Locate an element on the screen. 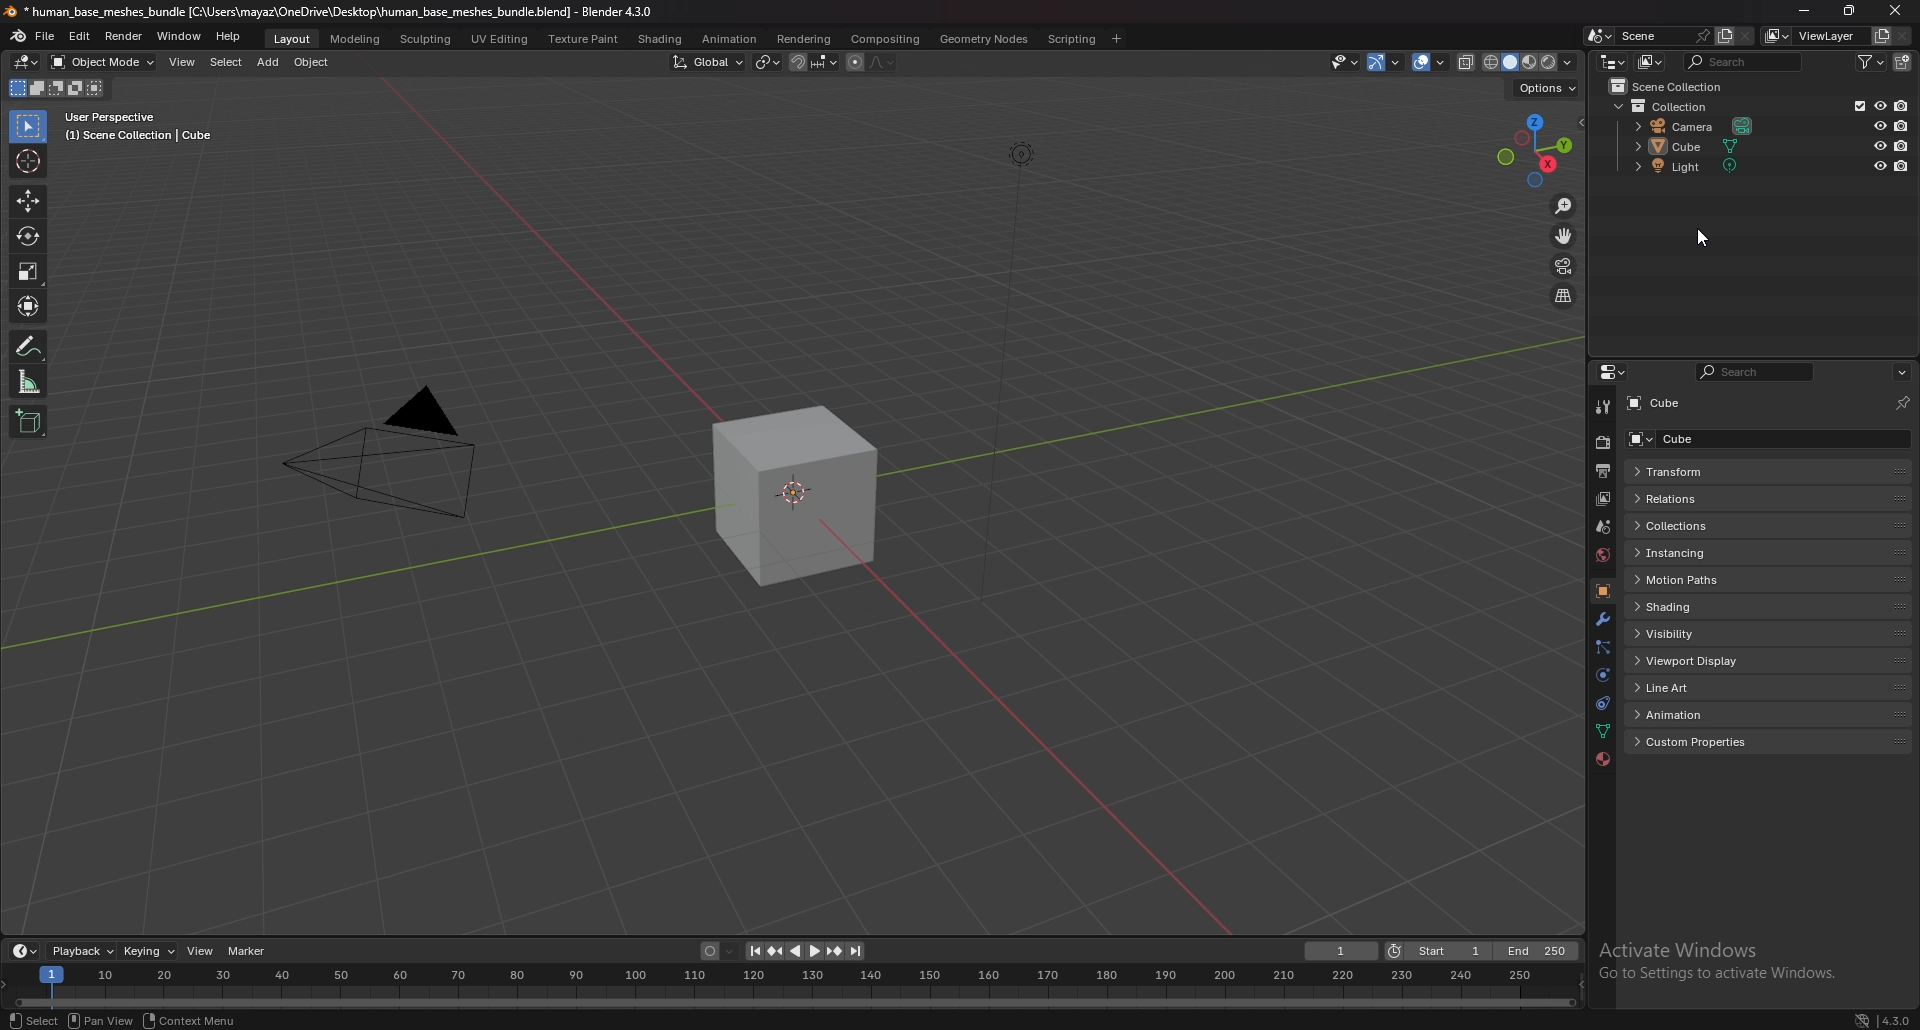  editor type is located at coordinates (26, 950).